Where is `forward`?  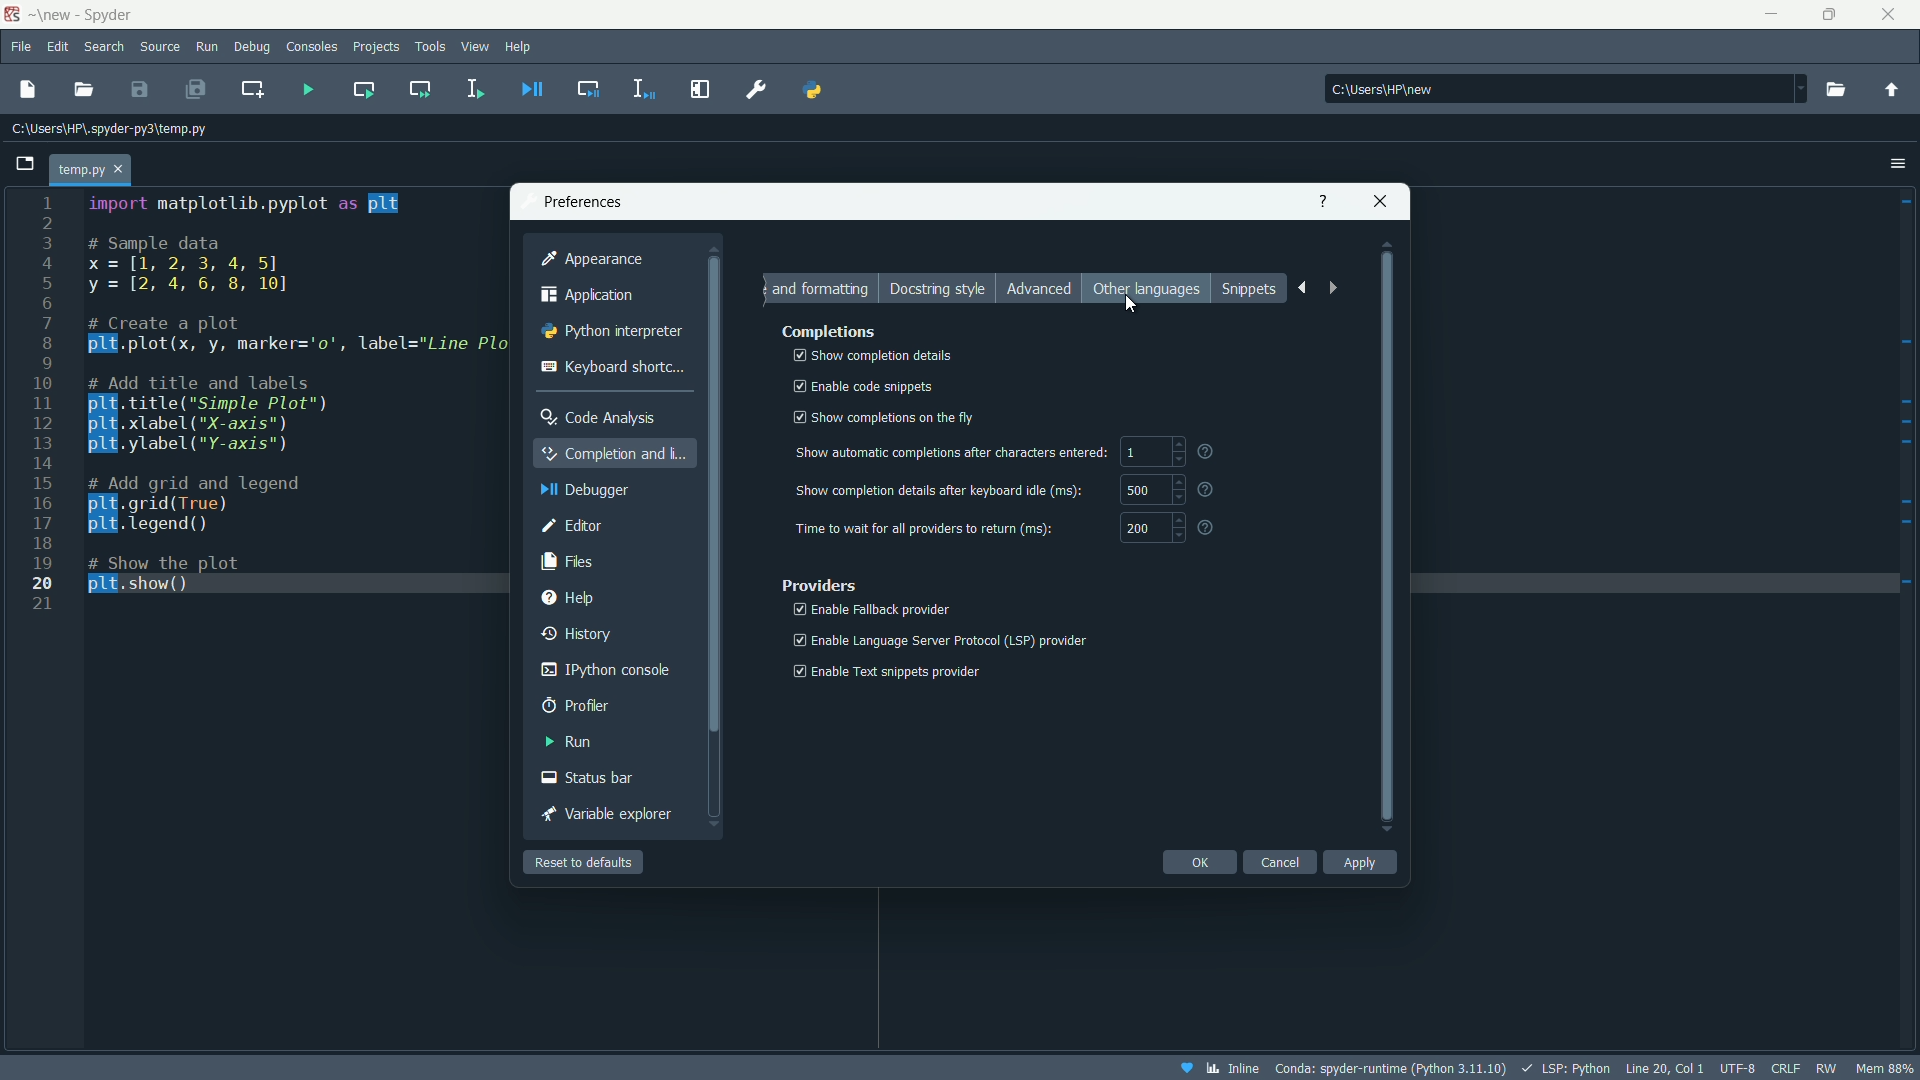 forward is located at coordinates (1336, 290).